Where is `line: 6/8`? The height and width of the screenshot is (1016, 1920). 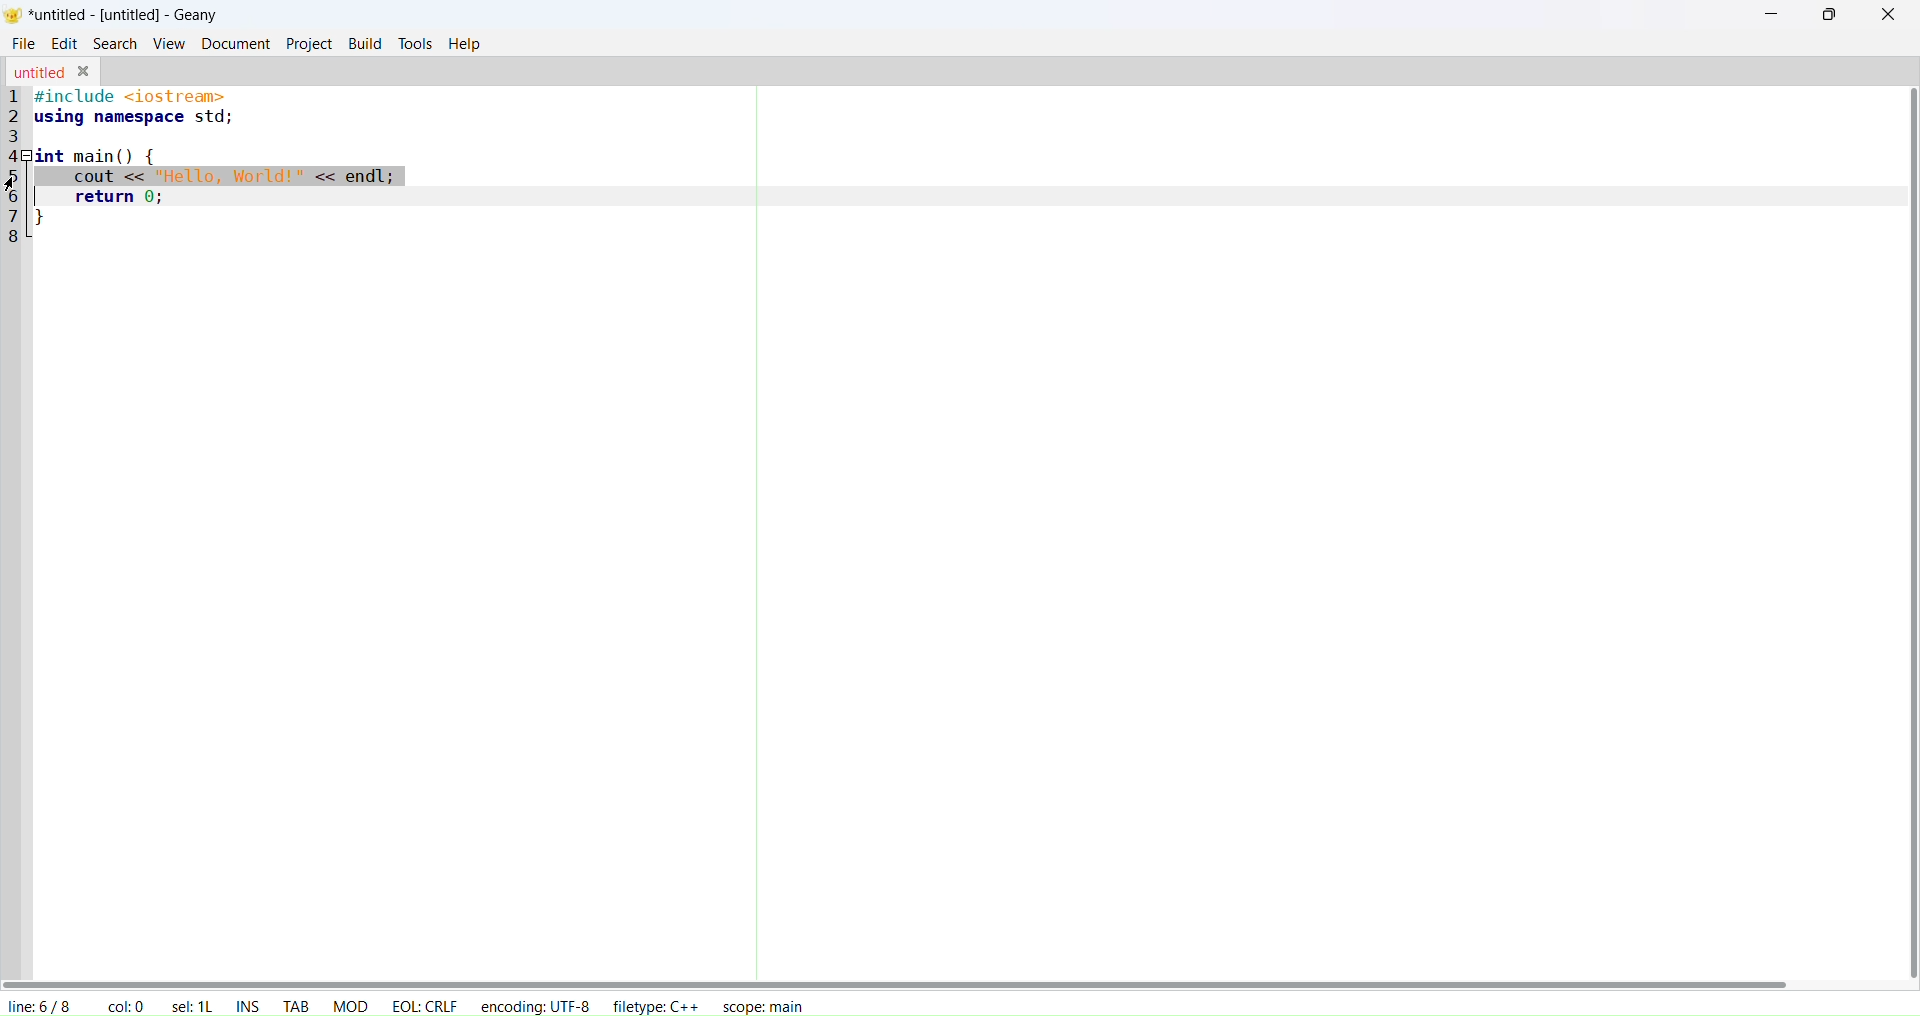
line: 6/8 is located at coordinates (40, 1005).